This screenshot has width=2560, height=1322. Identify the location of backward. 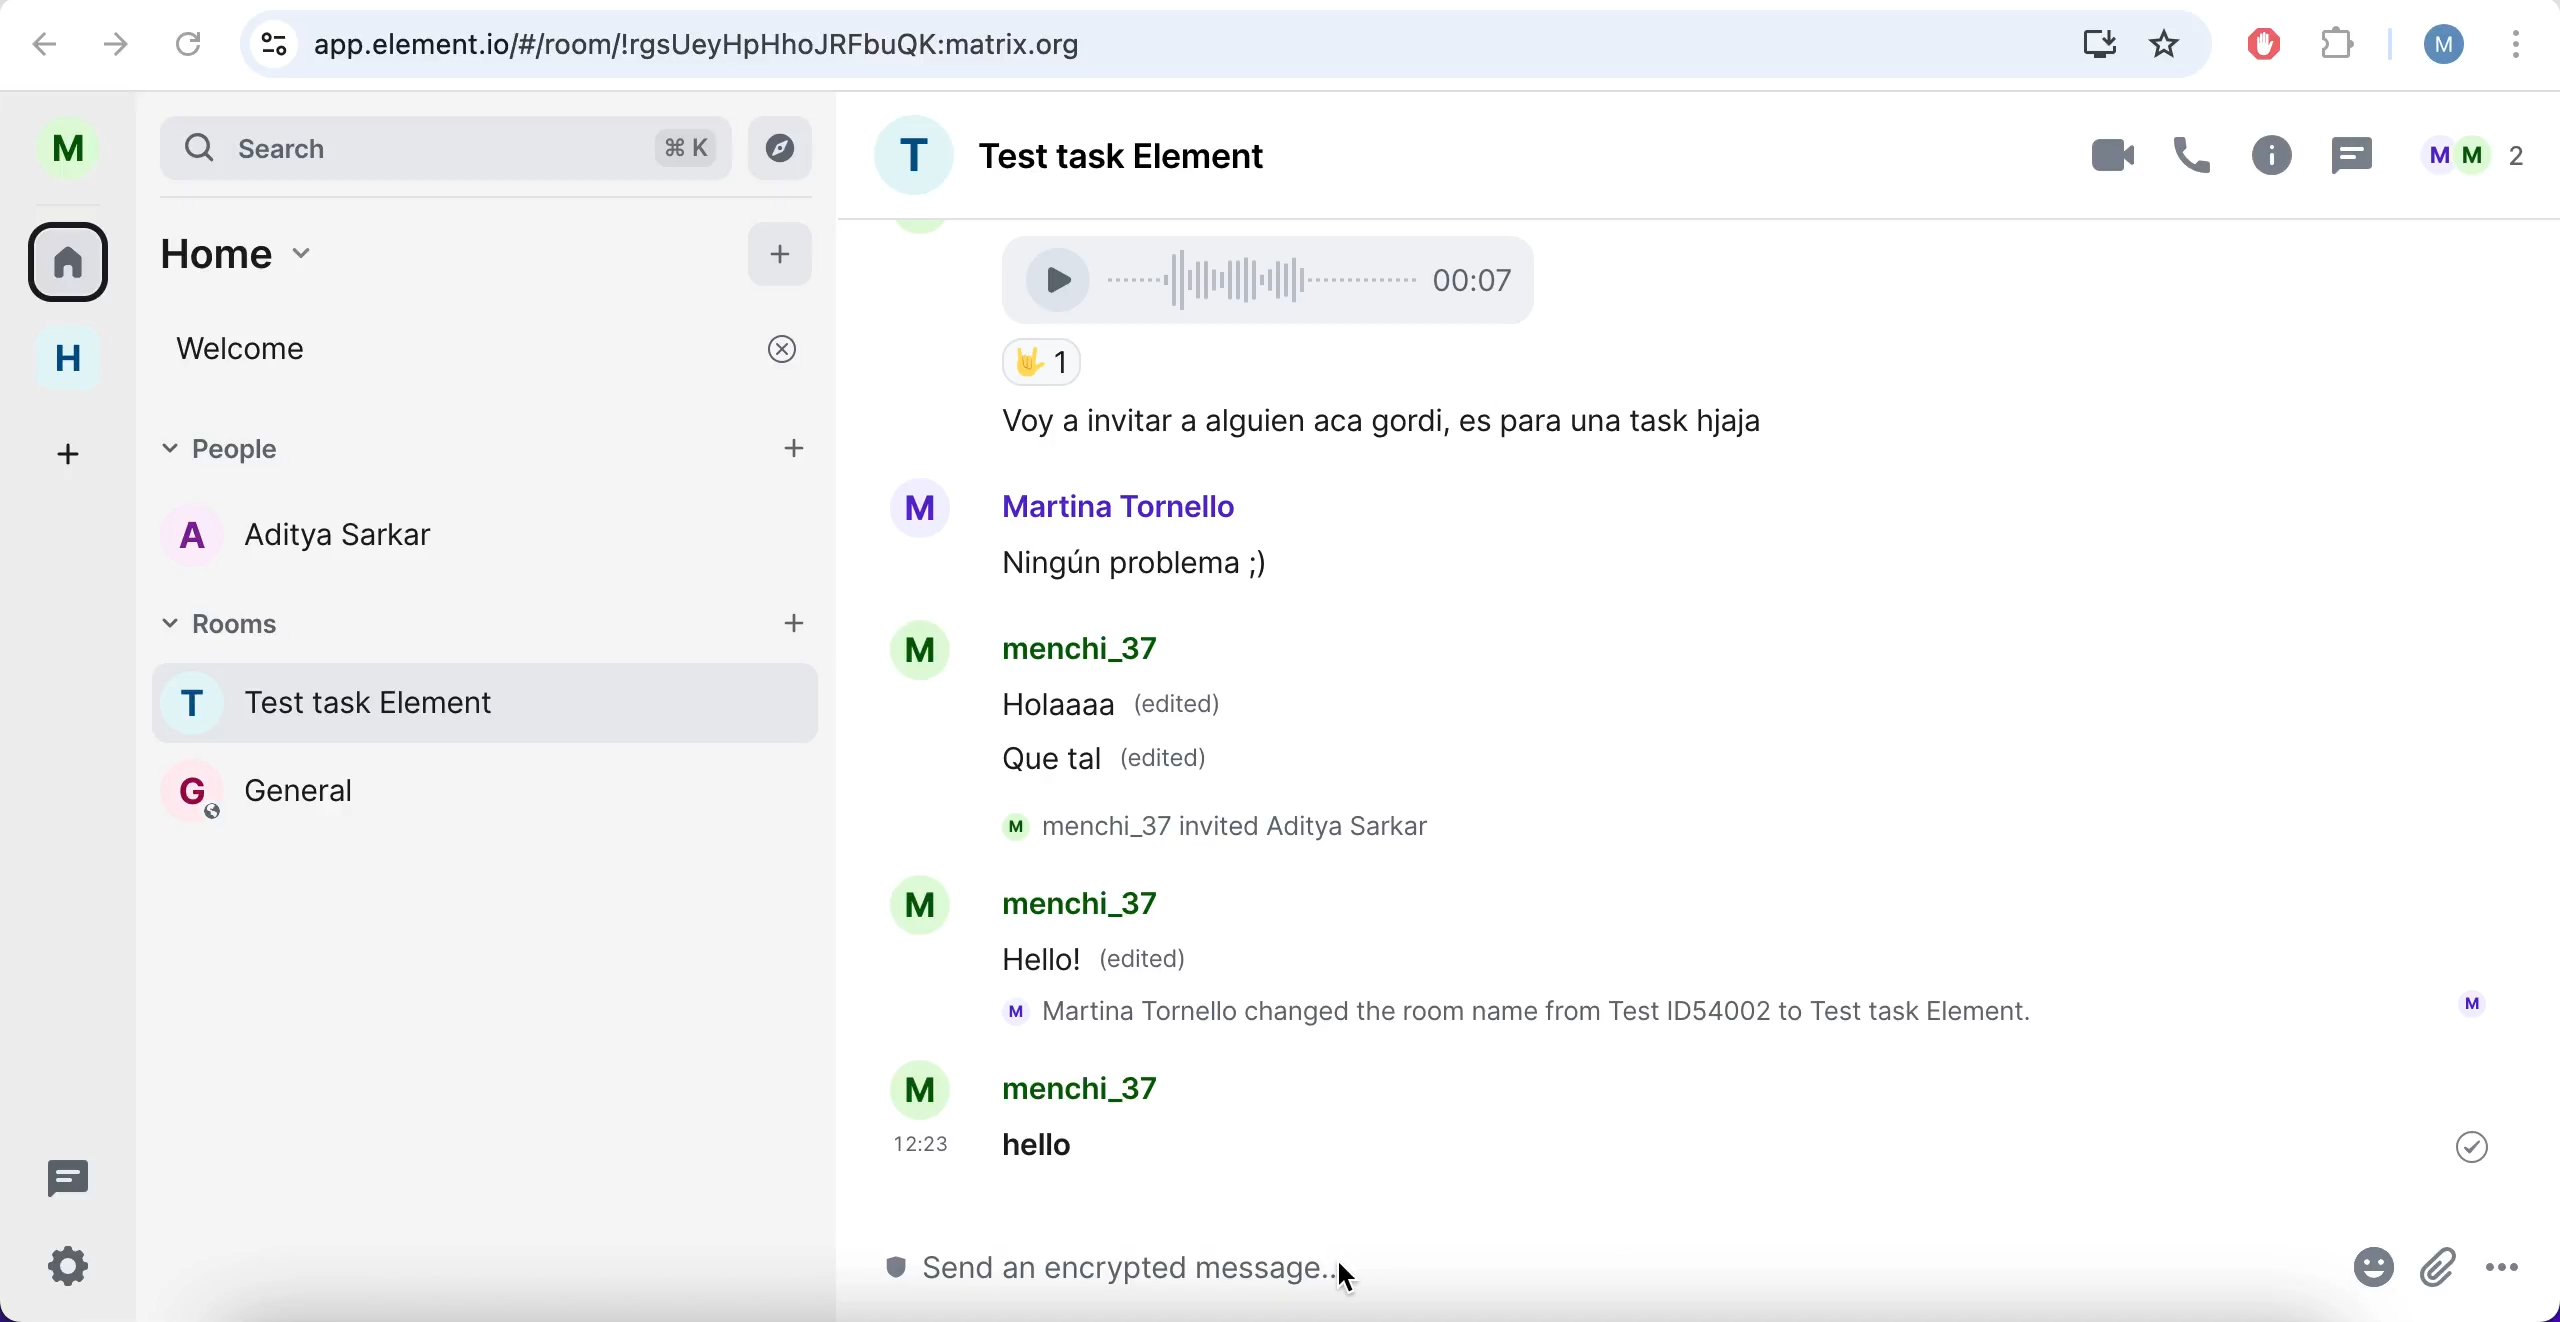
(46, 42).